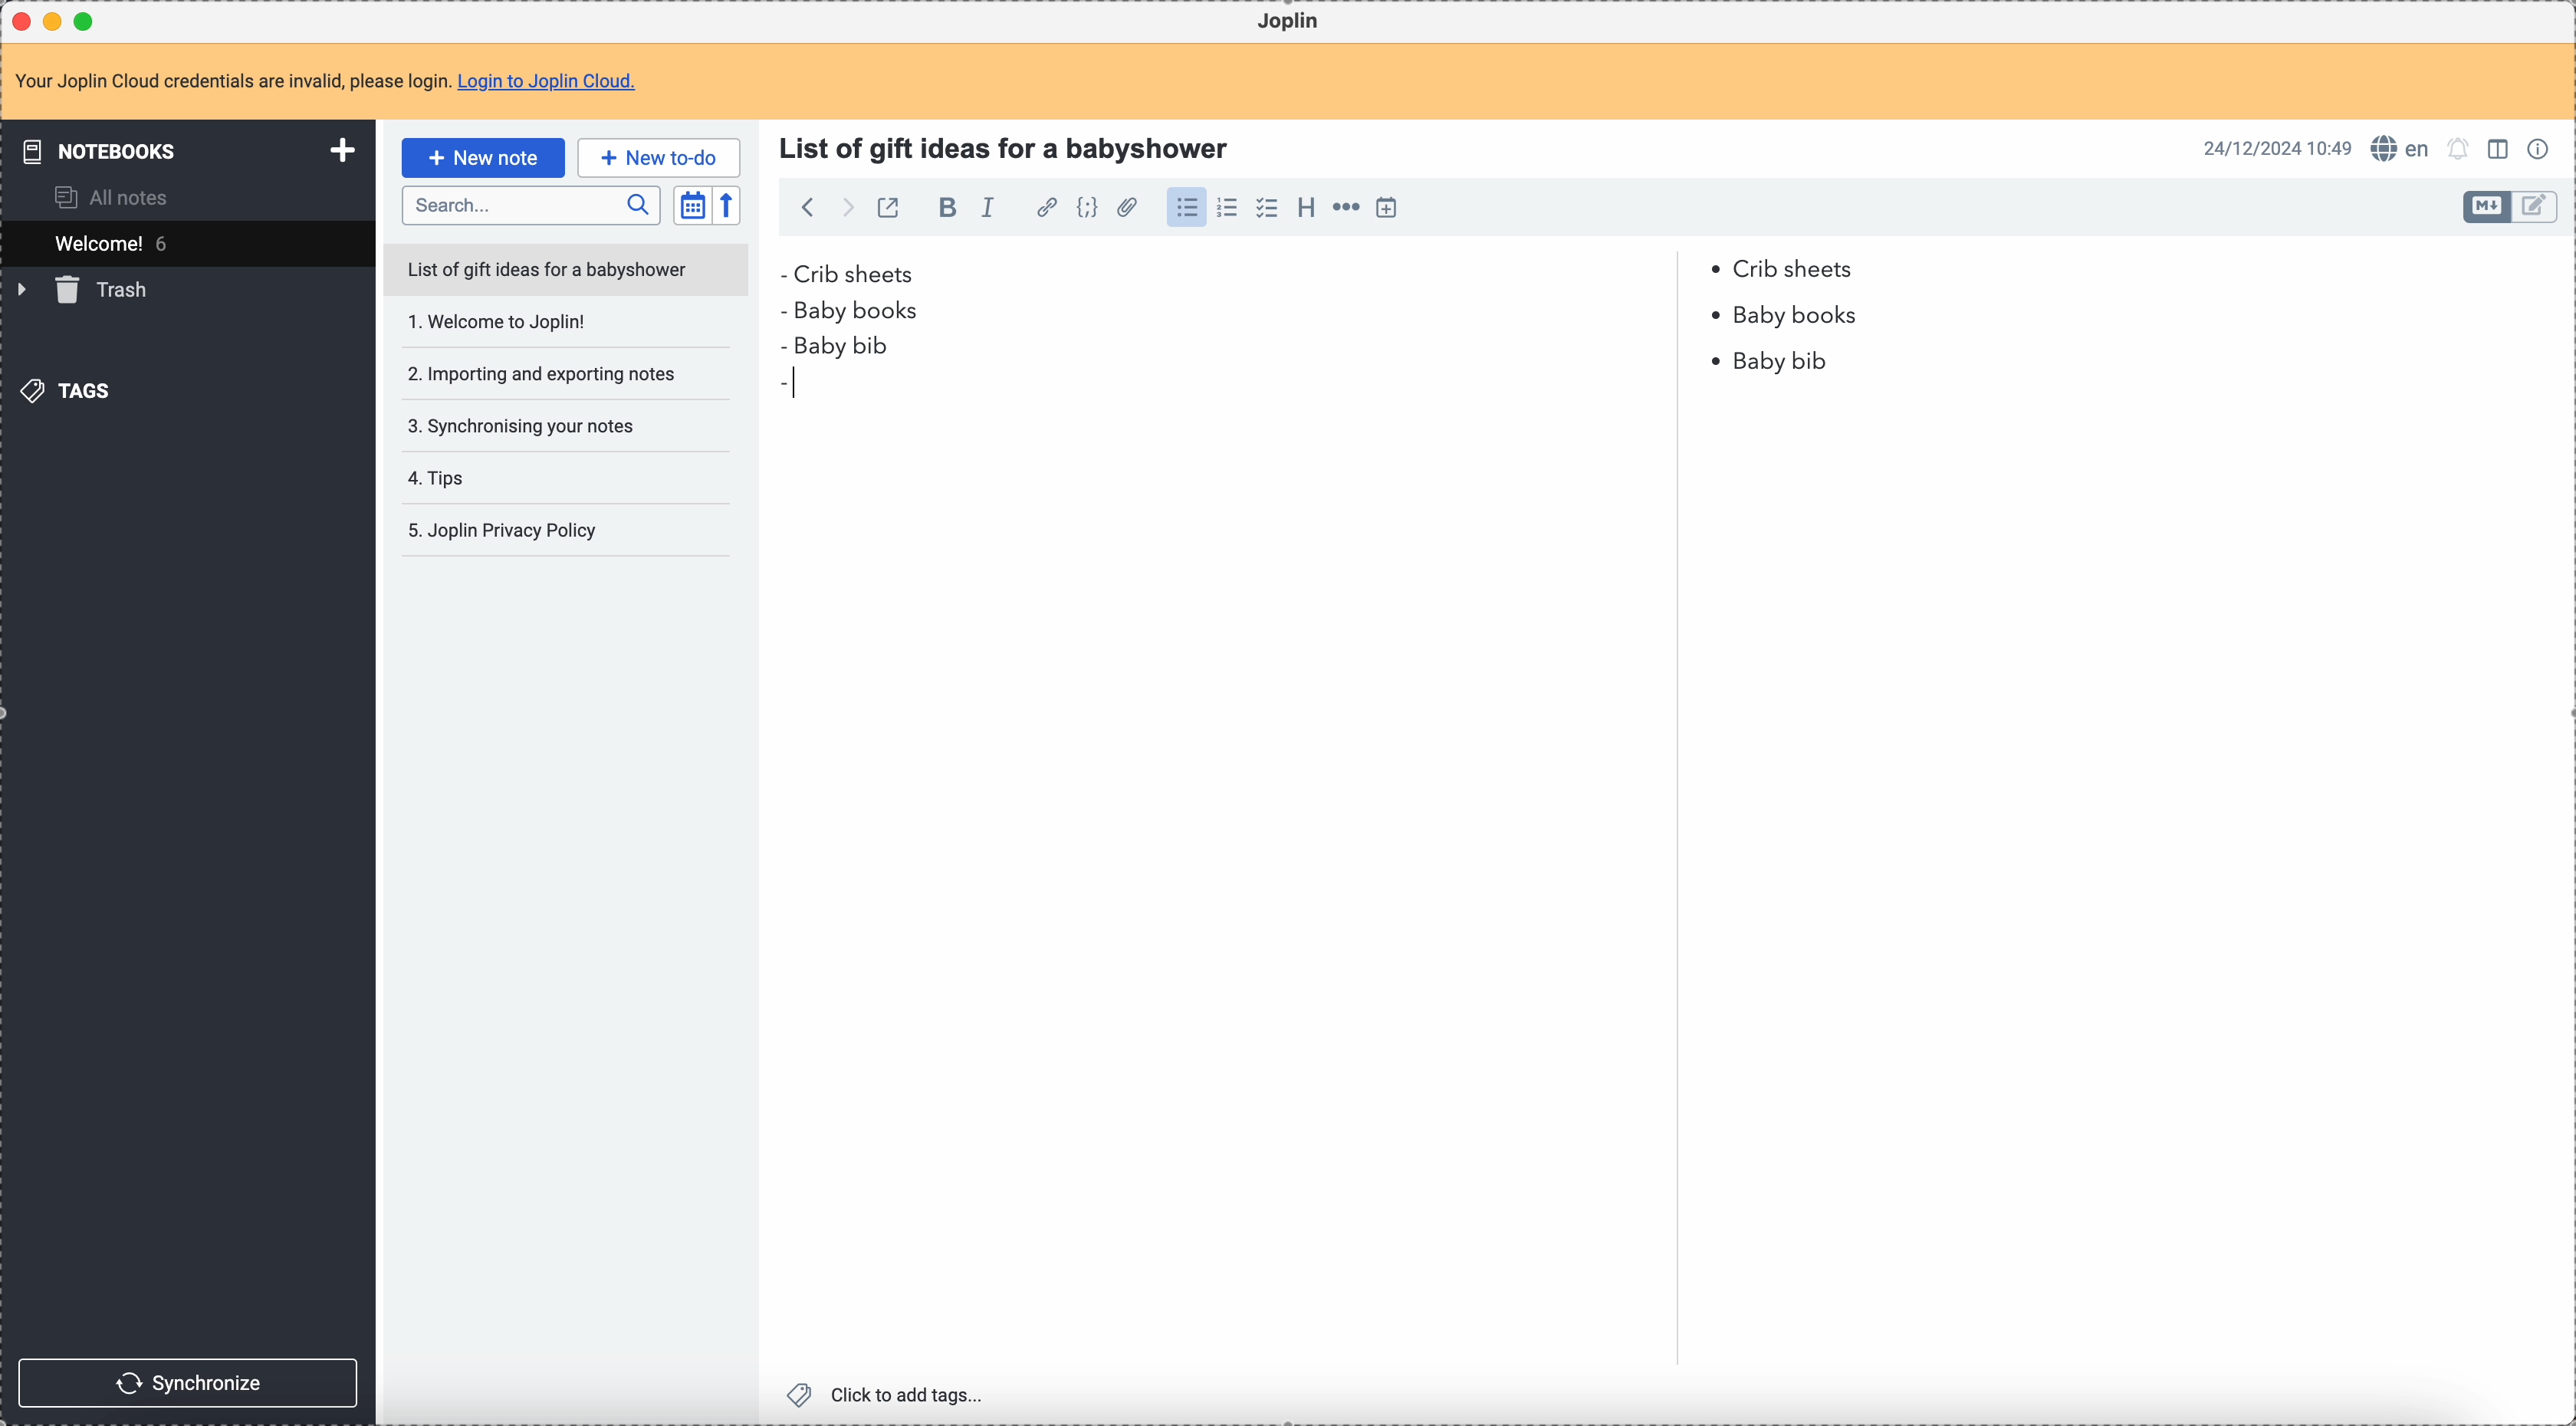  What do you see at coordinates (544, 326) in the screenshot?
I see `Welcome to joplin` at bounding box center [544, 326].